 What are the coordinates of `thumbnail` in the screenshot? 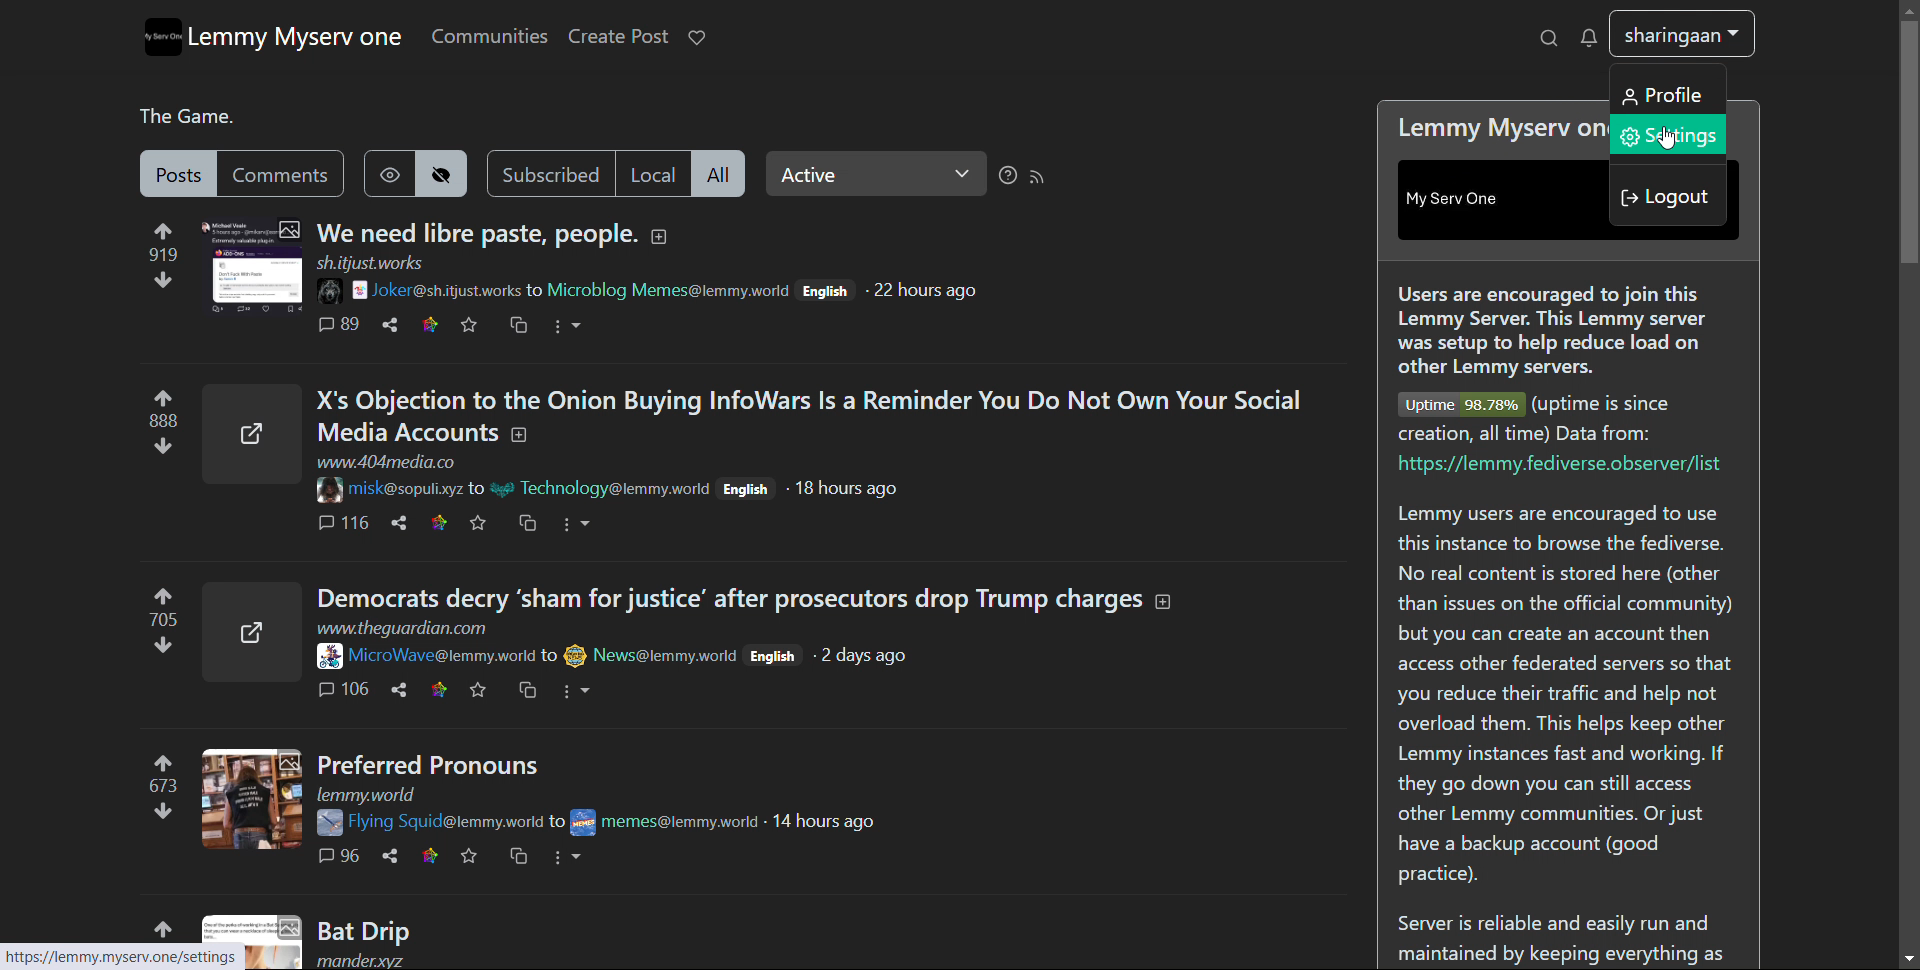 It's located at (252, 432).